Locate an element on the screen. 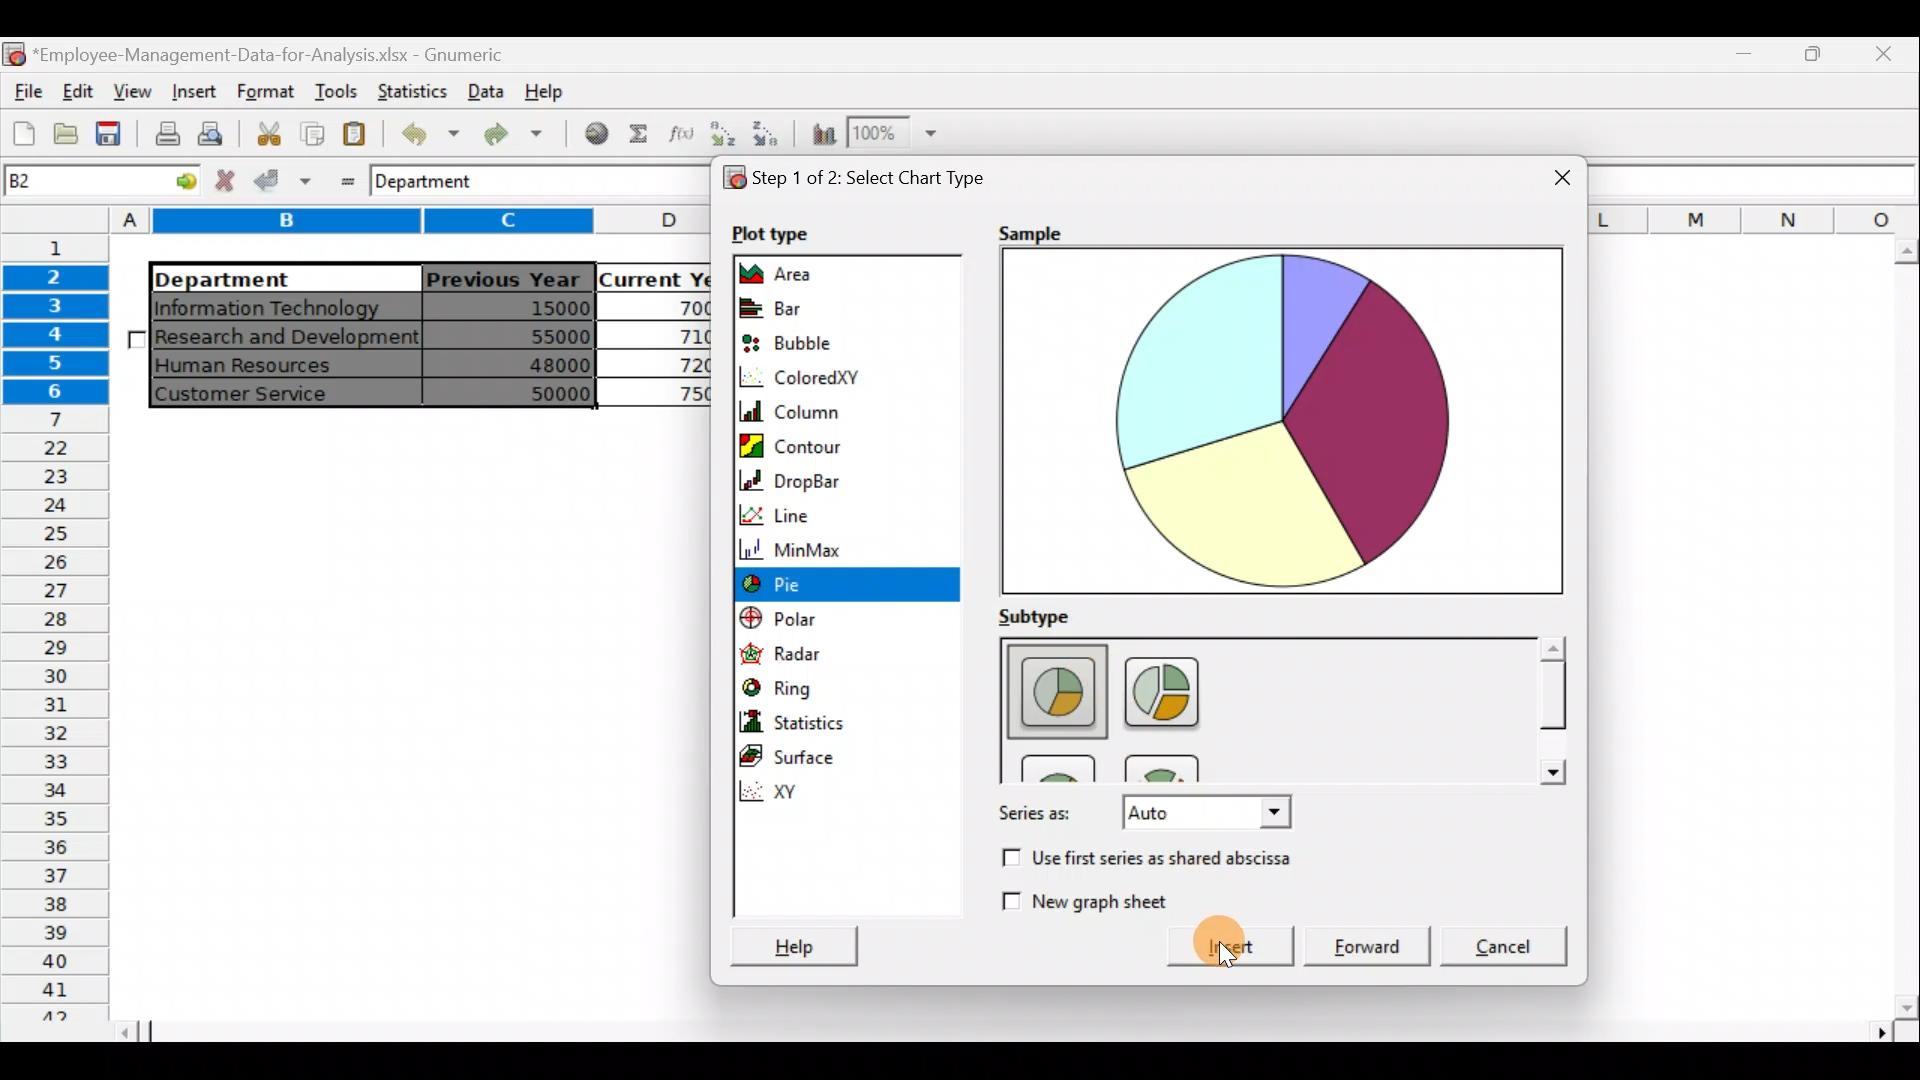 This screenshot has height=1080, width=1920. Undo last action is located at coordinates (427, 133).